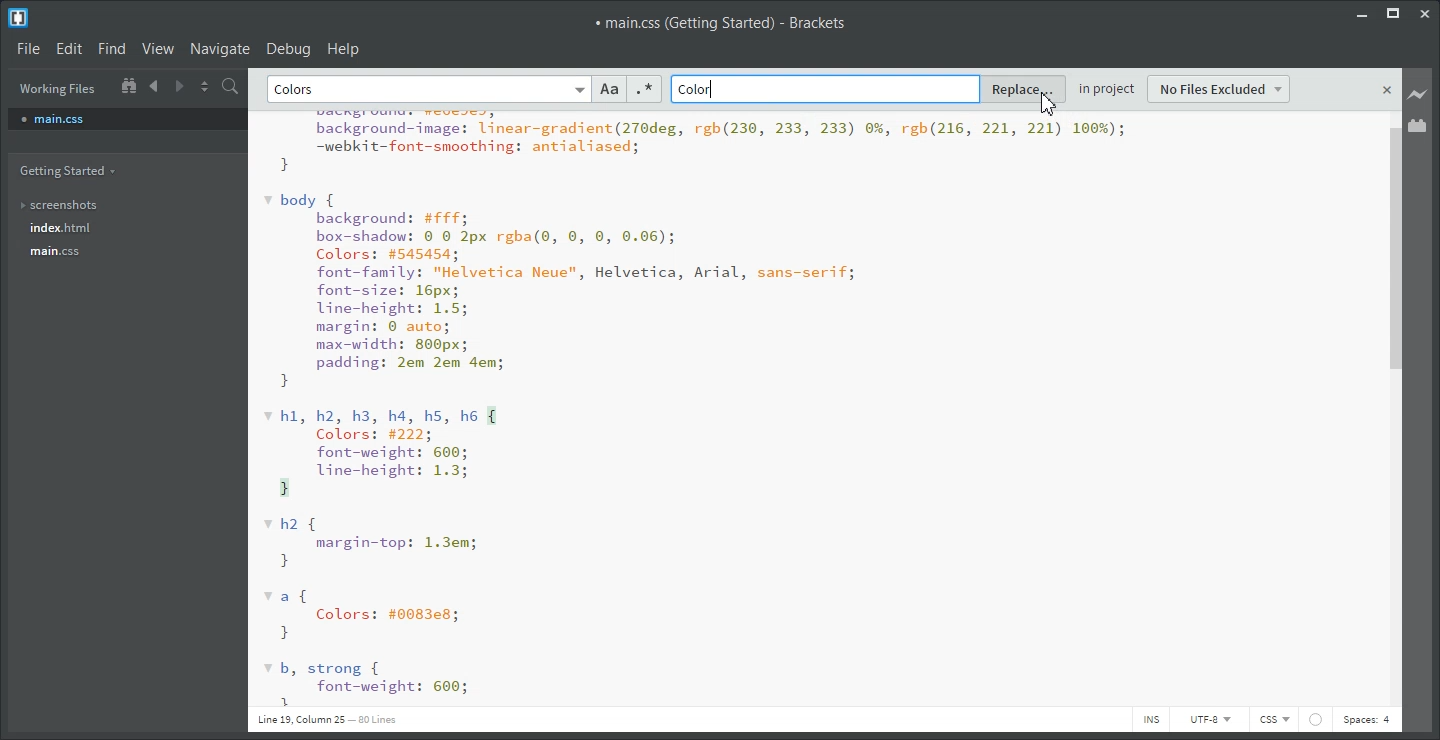  What do you see at coordinates (366, 683) in the screenshot?
I see `b, strong {font-weight: 600;5}` at bounding box center [366, 683].